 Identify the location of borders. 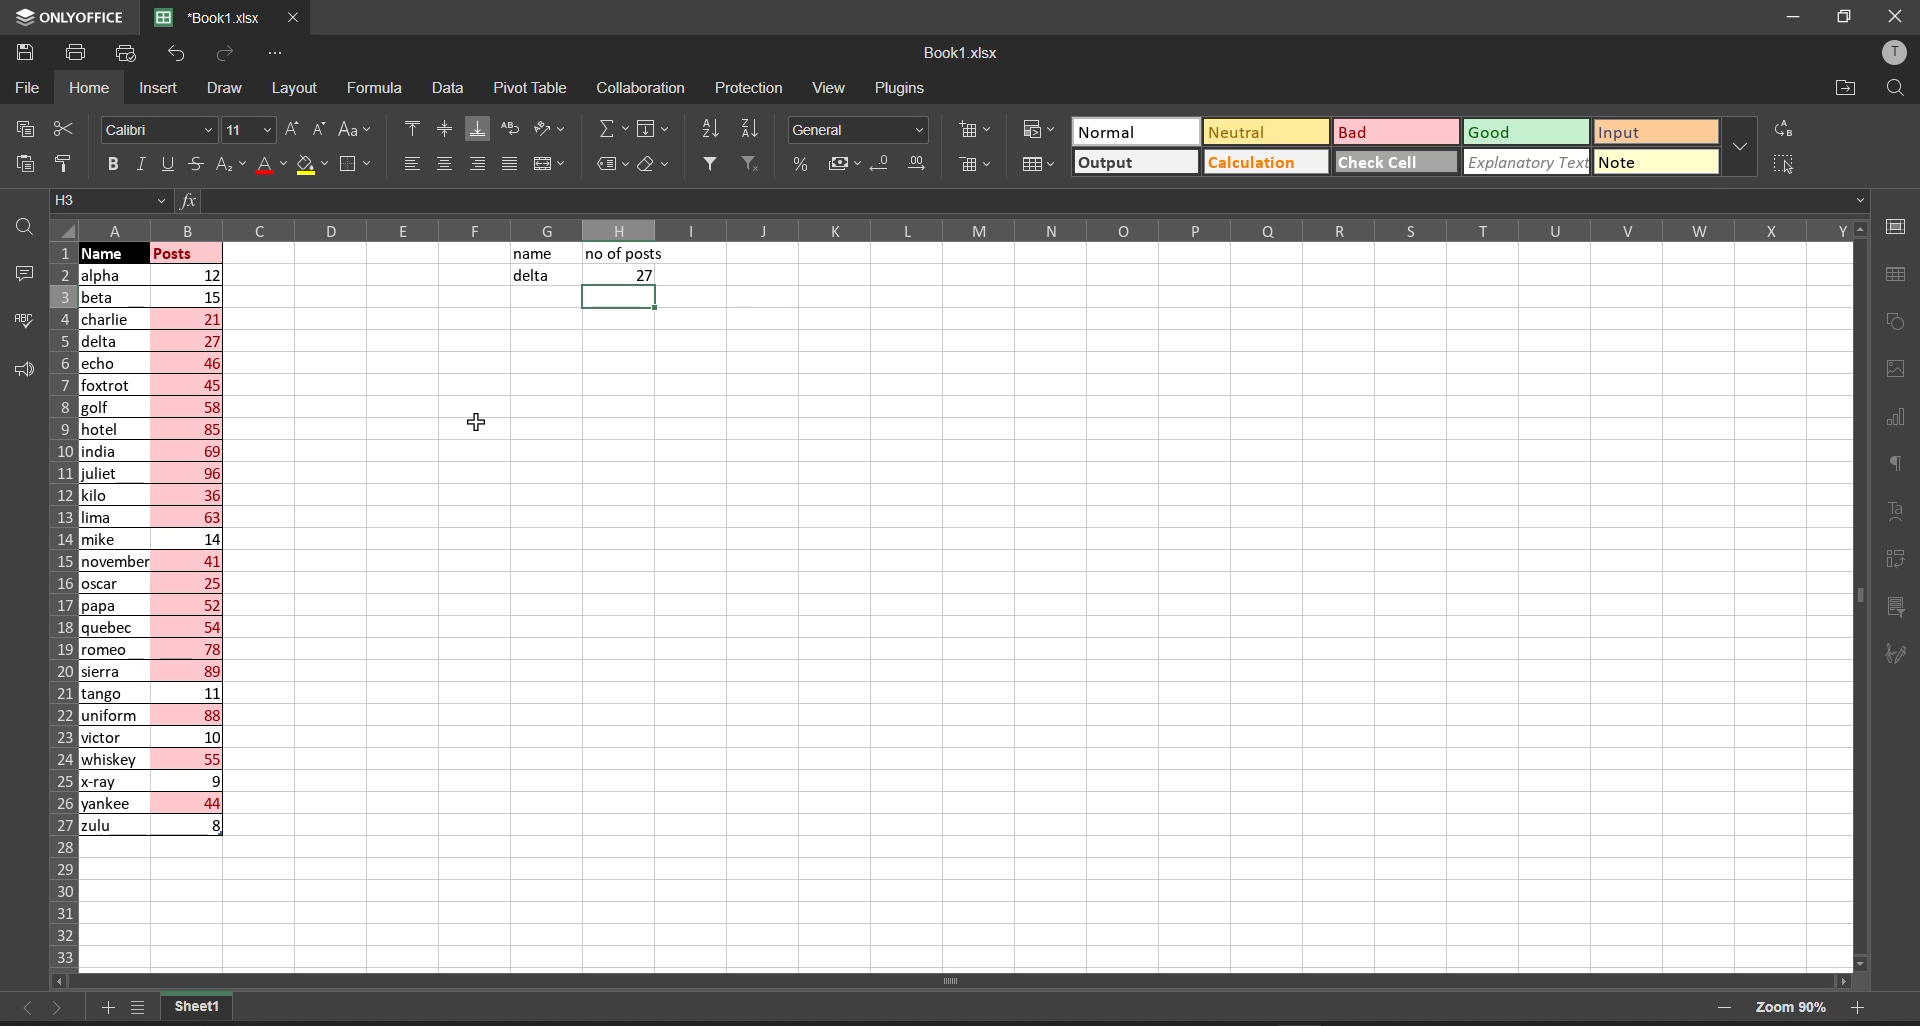
(358, 165).